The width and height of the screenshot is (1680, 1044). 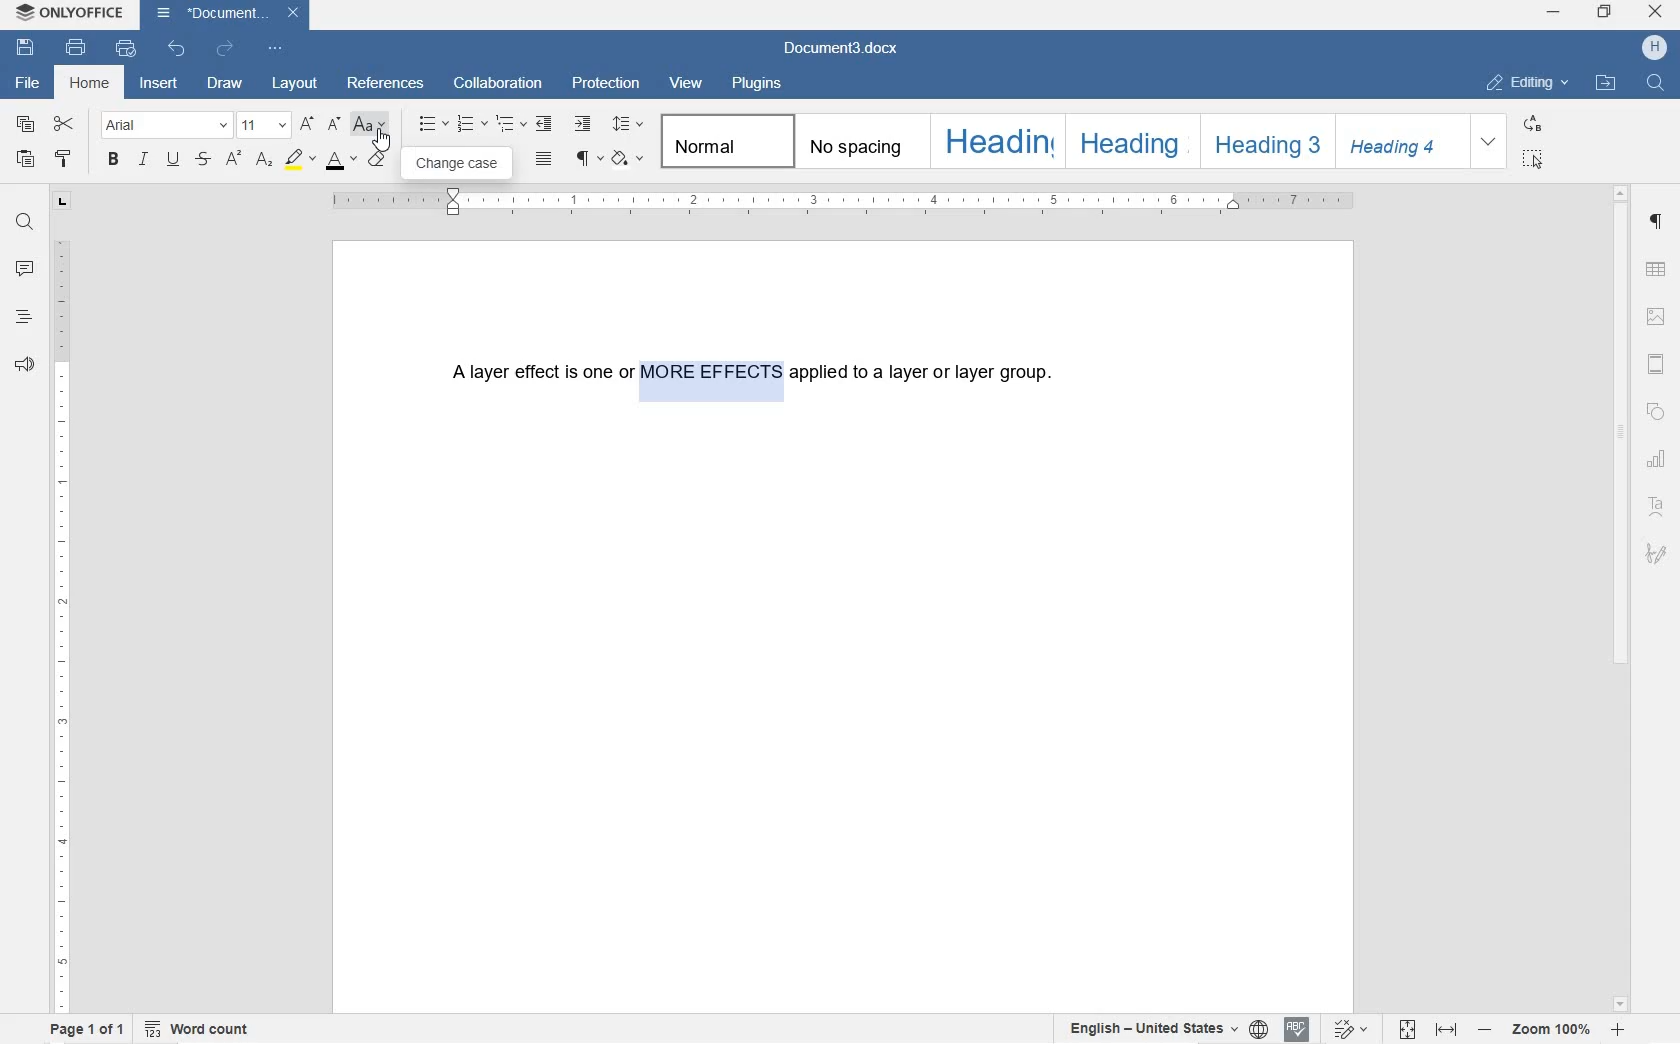 What do you see at coordinates (1401, 142) in the screenshot?
I see `HEADING 4` at bounding box center [1401, 142].